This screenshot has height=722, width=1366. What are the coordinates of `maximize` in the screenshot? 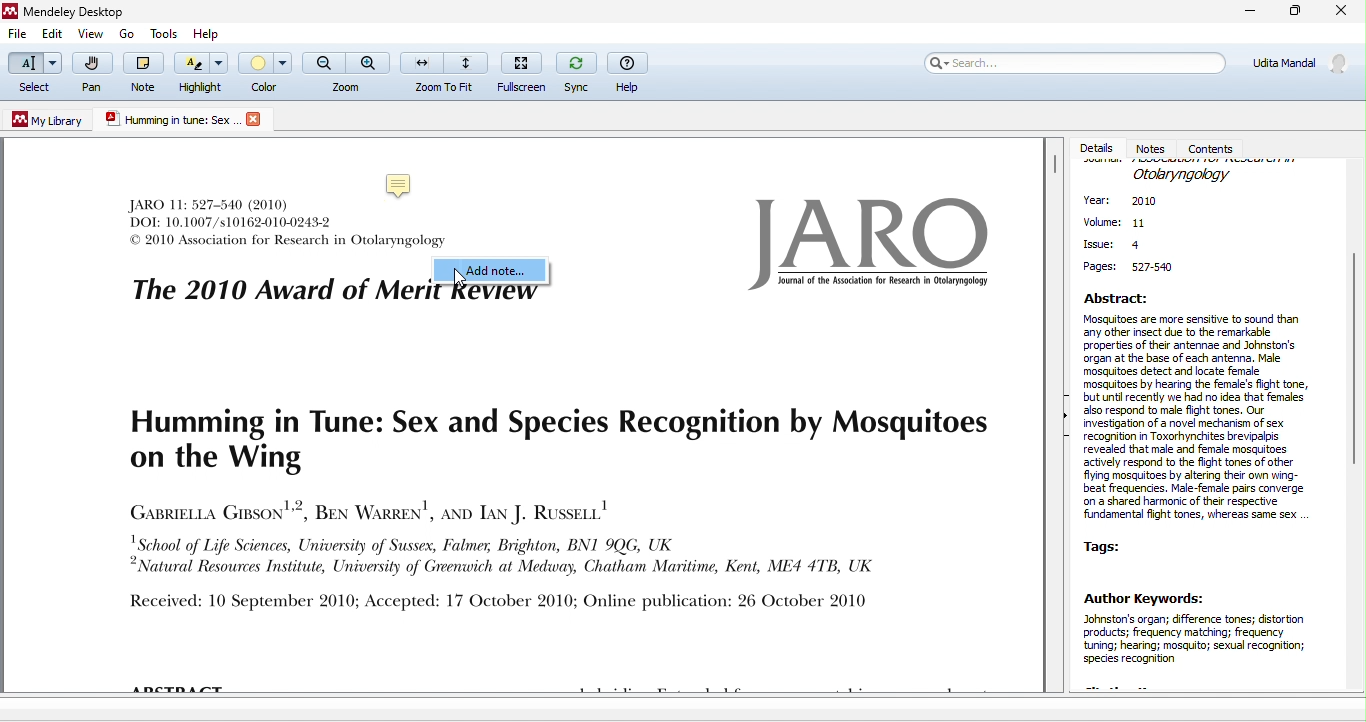 It's located at (1293, 14).